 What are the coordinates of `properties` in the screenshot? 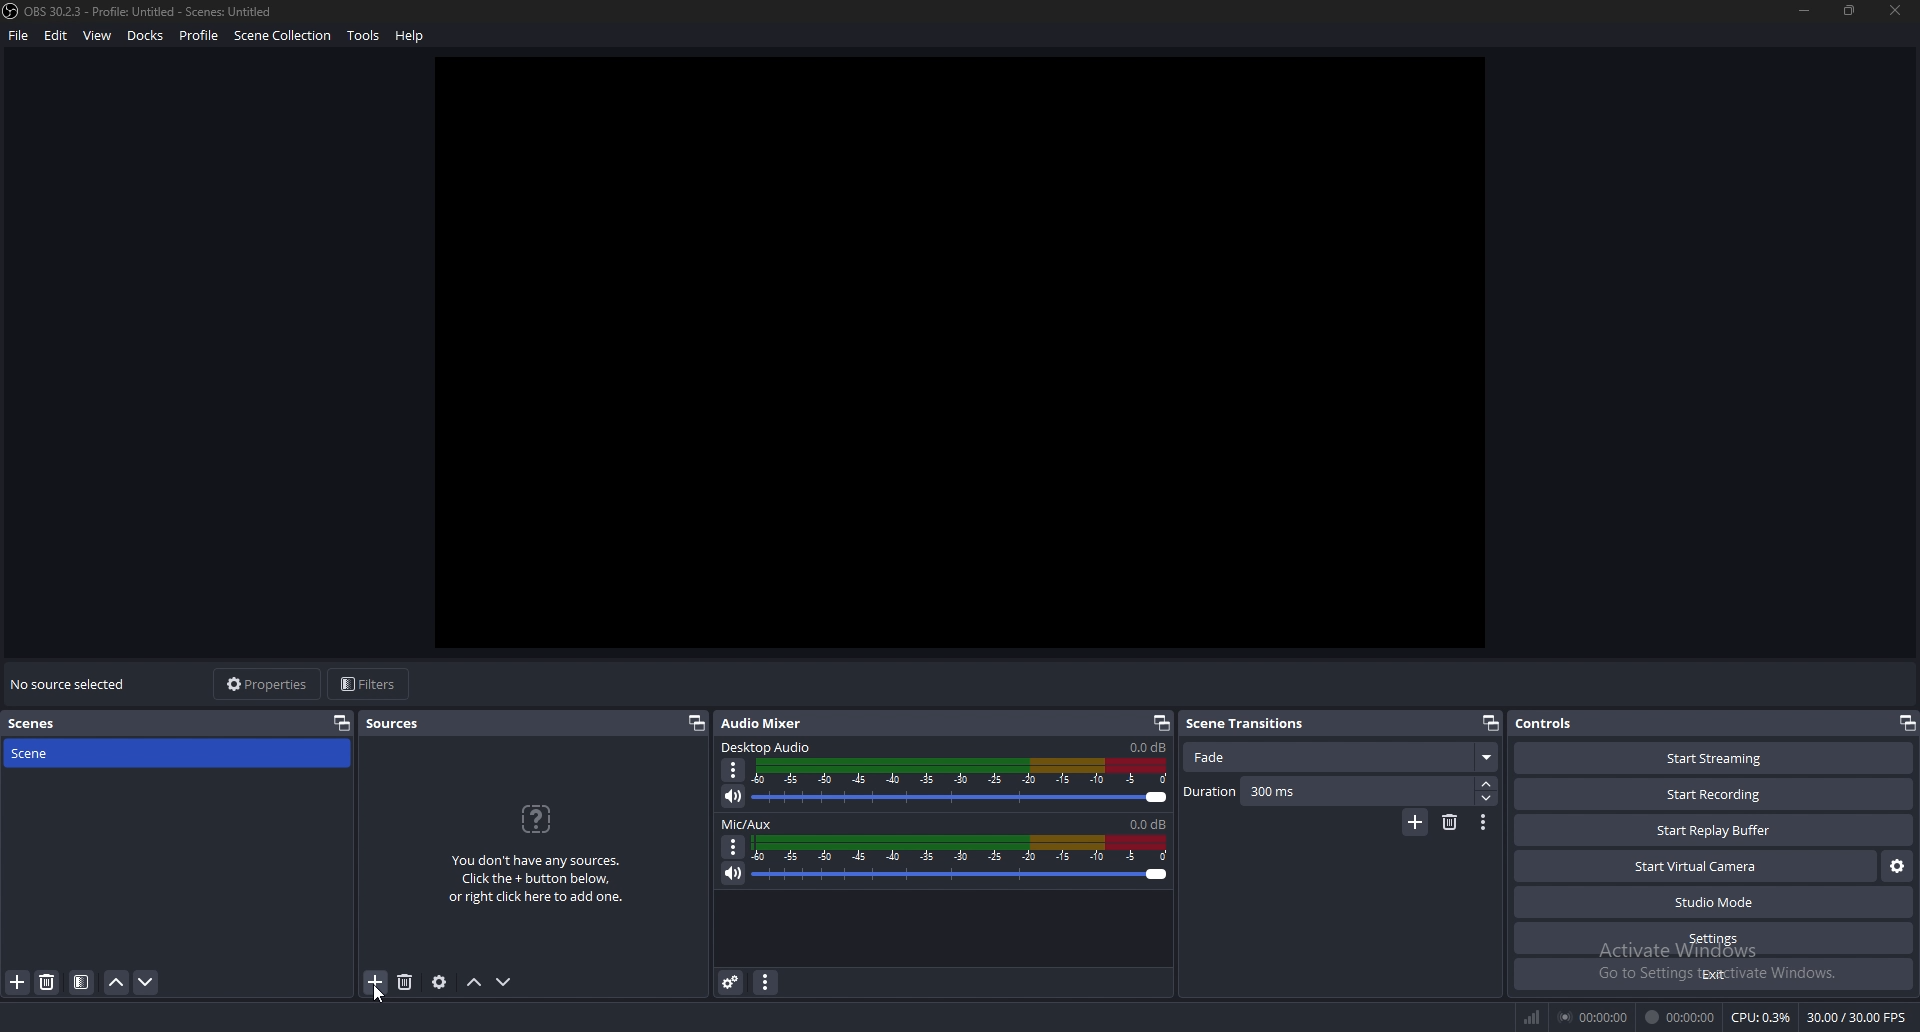 It's located at (268, 685).